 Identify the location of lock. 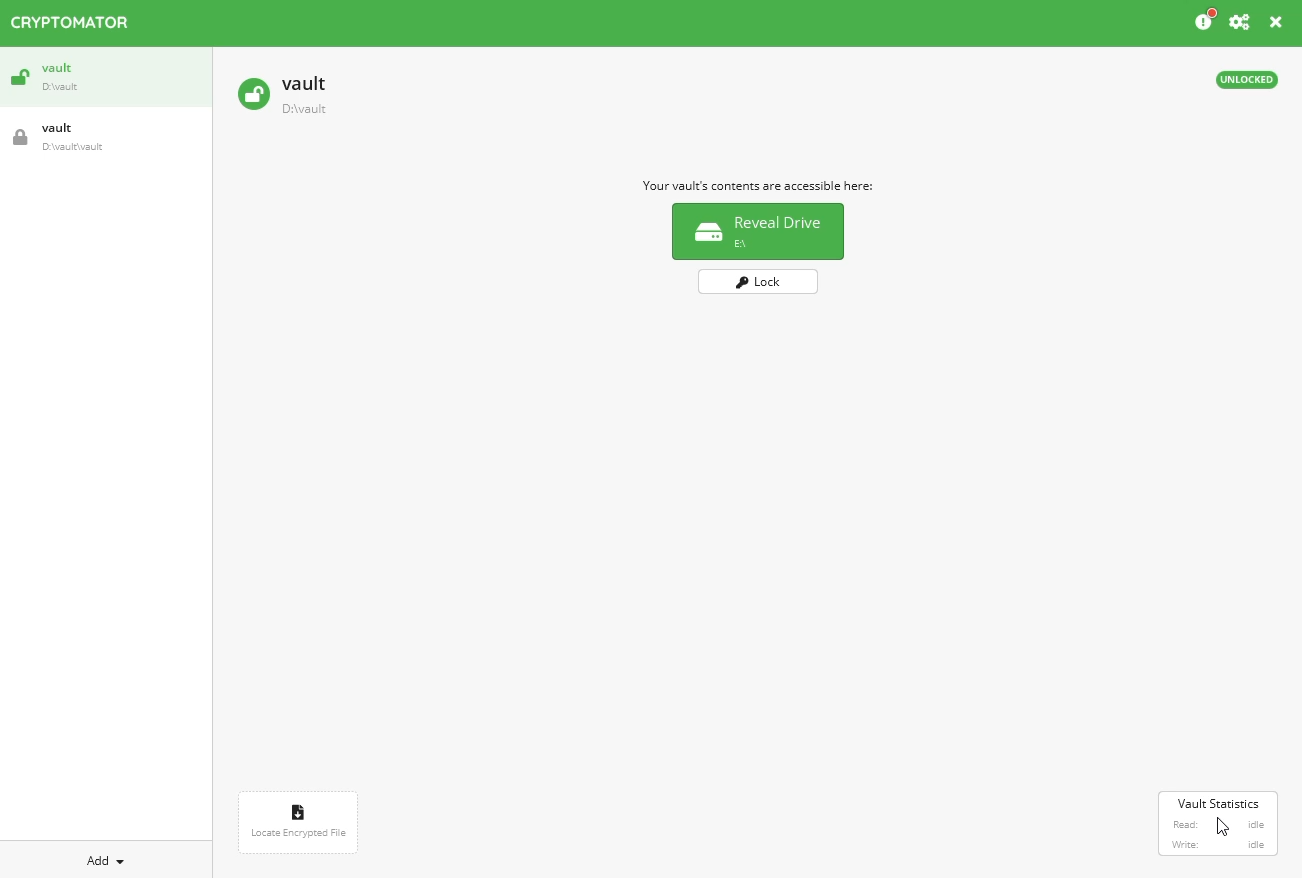
(758, 281).